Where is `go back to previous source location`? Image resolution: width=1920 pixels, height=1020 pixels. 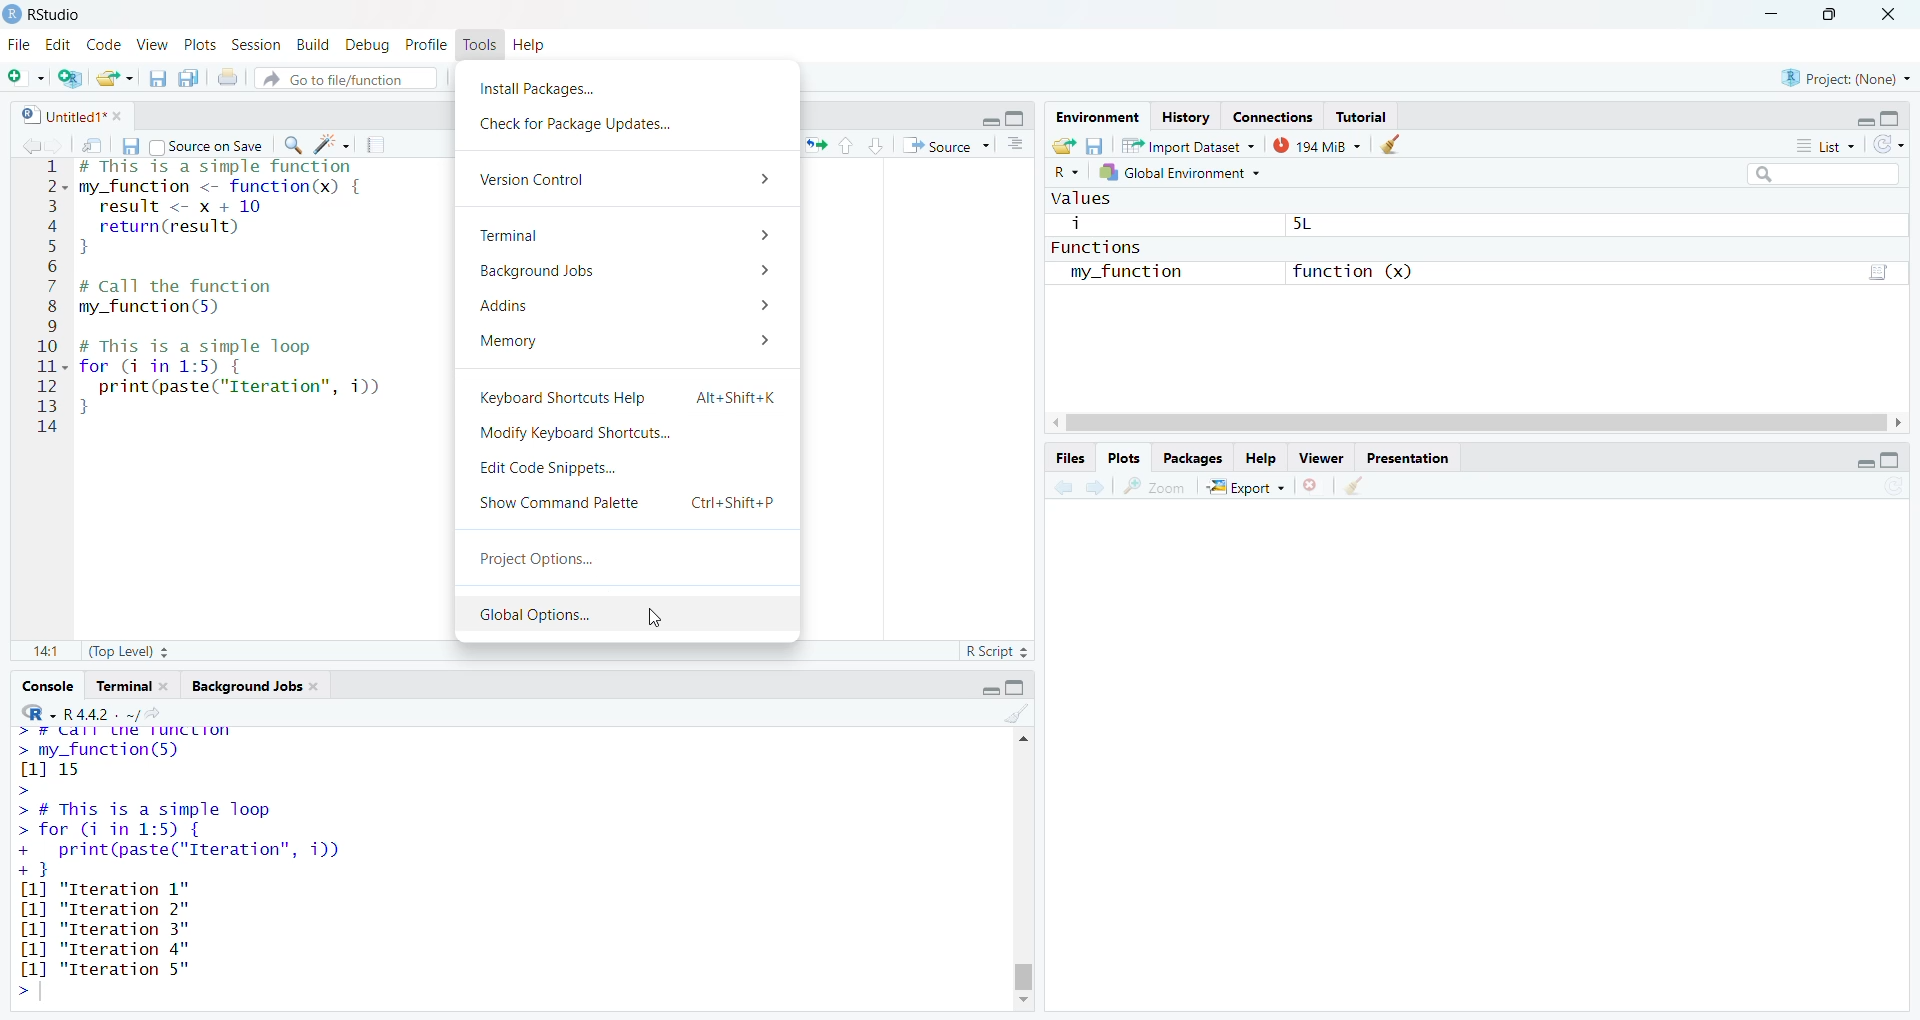
go back to previous source location is located at coordinates (22, 144).